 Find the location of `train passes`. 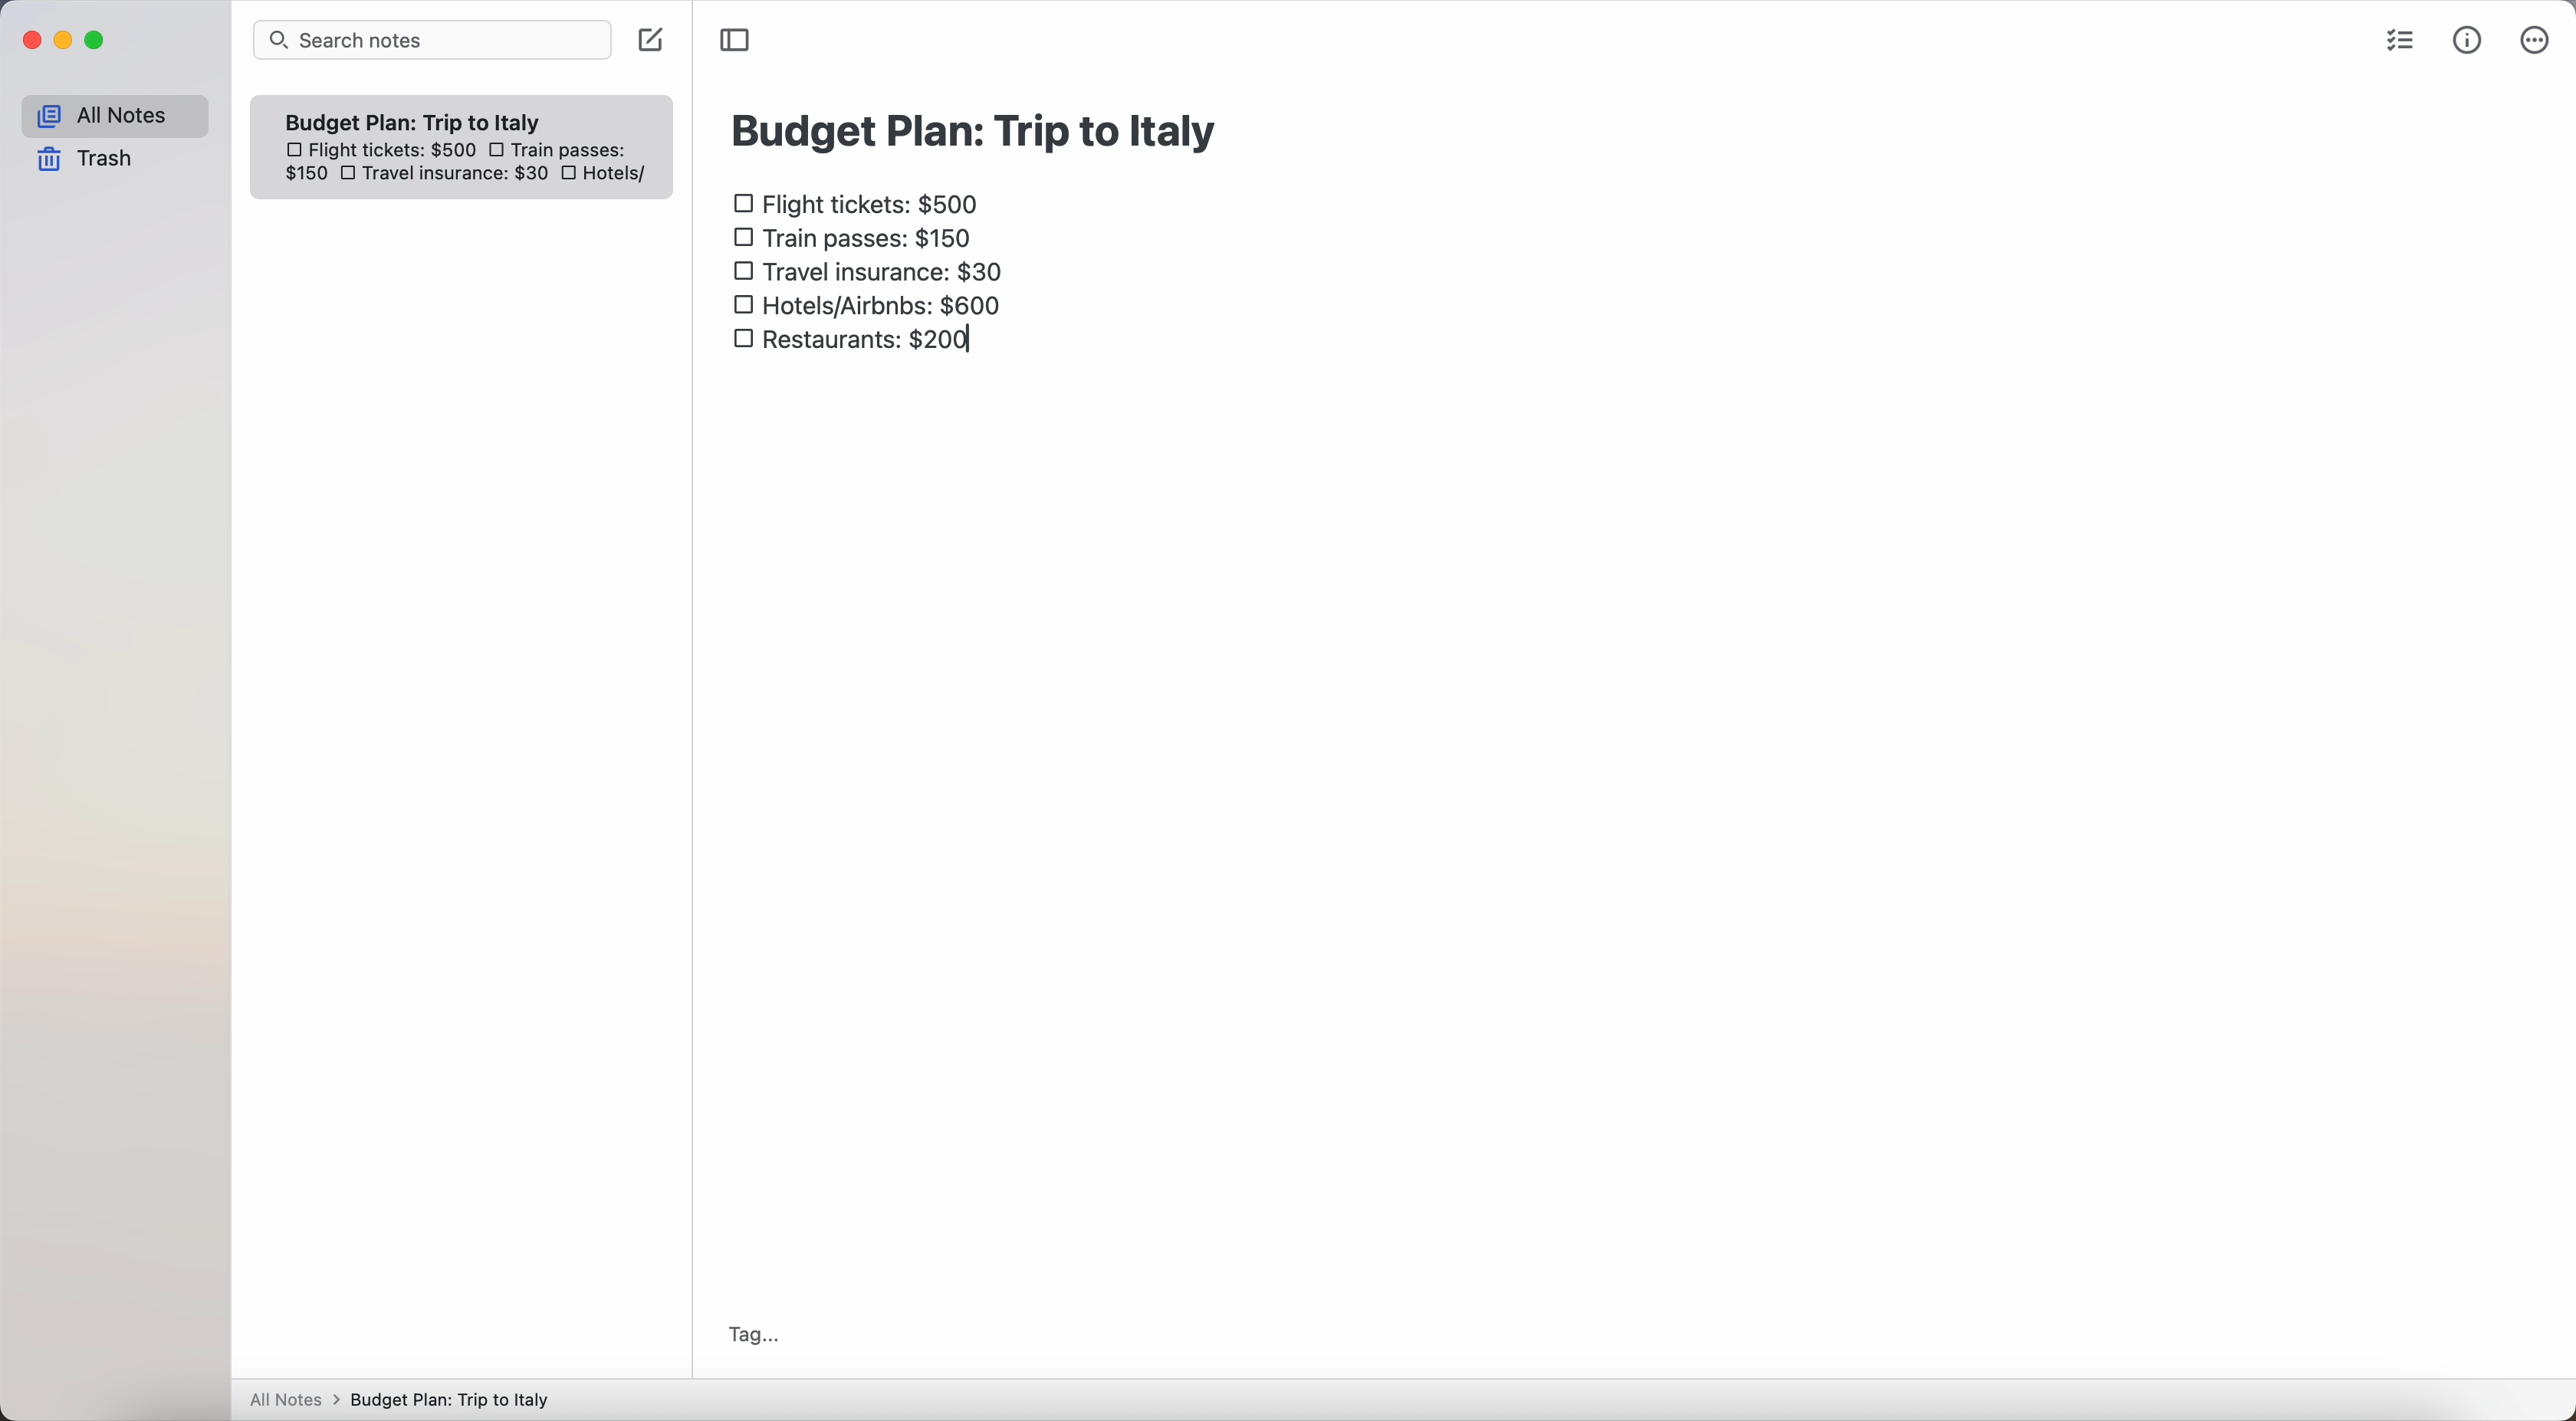

train passes is located at coordinates (570, 147).